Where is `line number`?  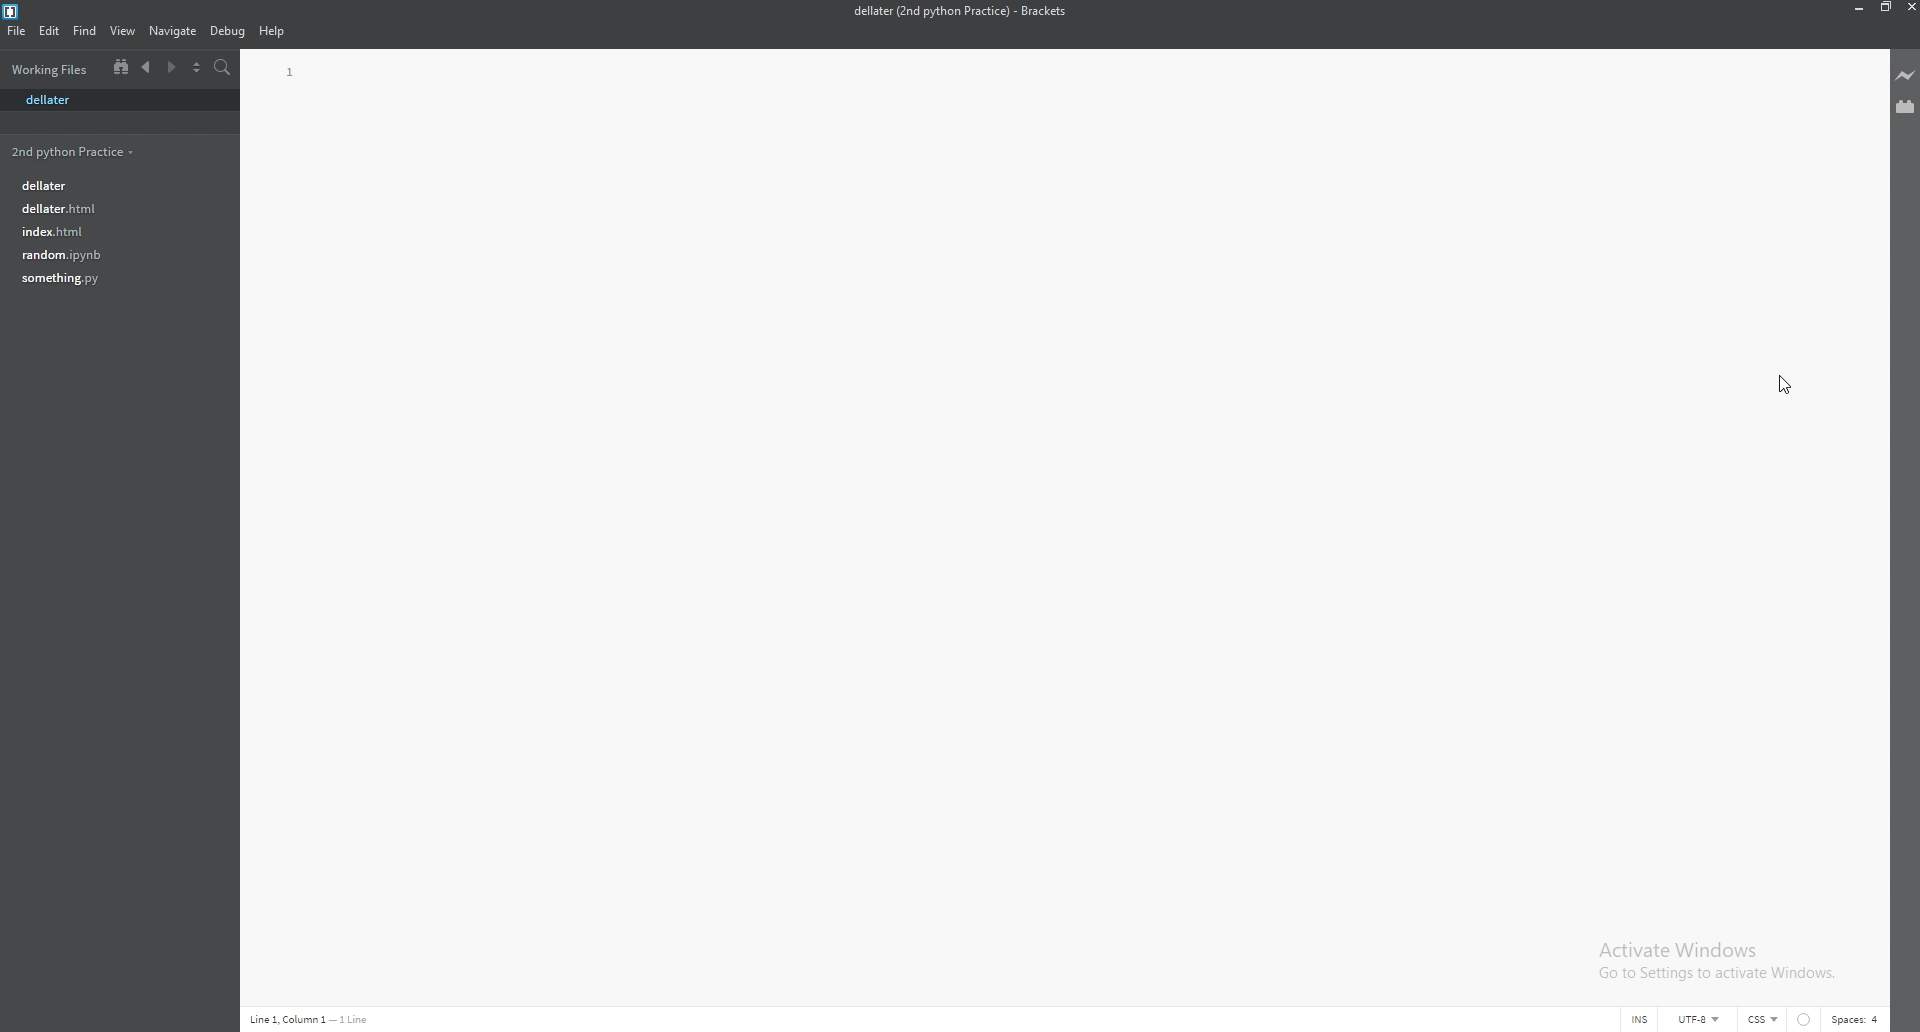
line number is located at coordinates (292, 73).